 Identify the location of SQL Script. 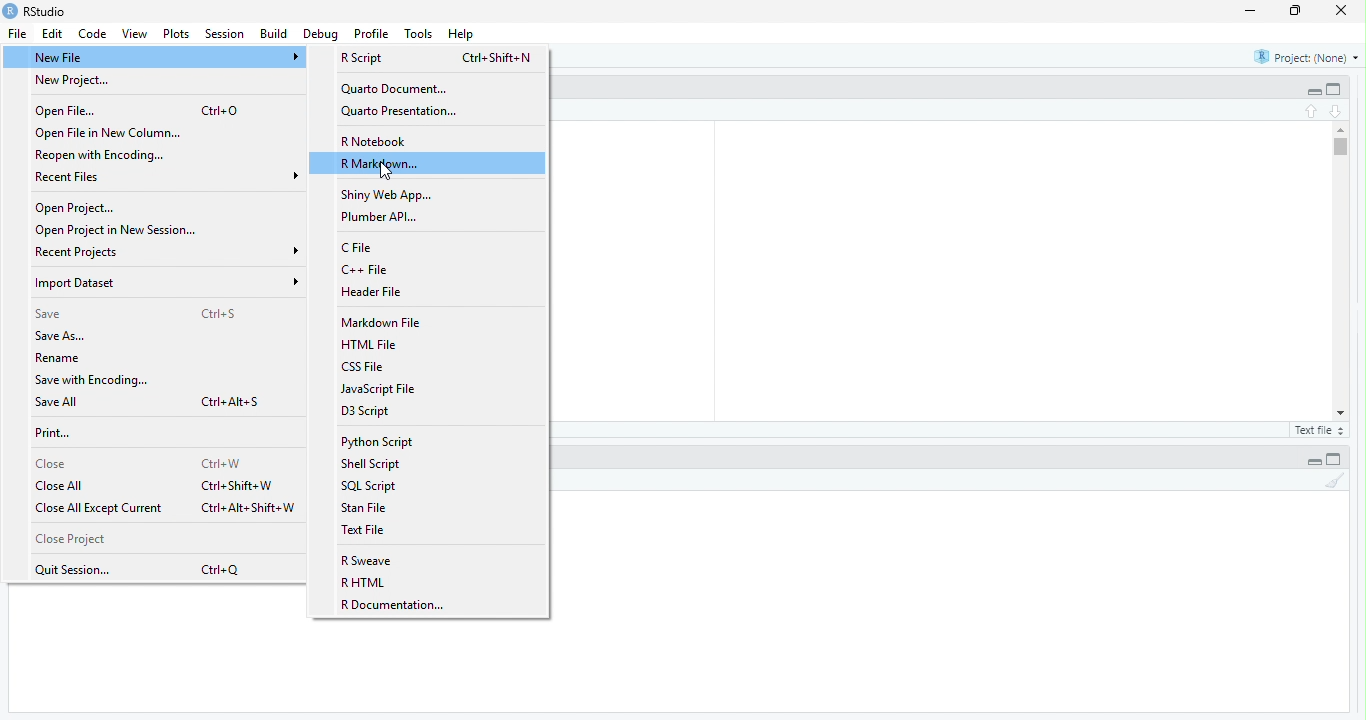
(370, 485).